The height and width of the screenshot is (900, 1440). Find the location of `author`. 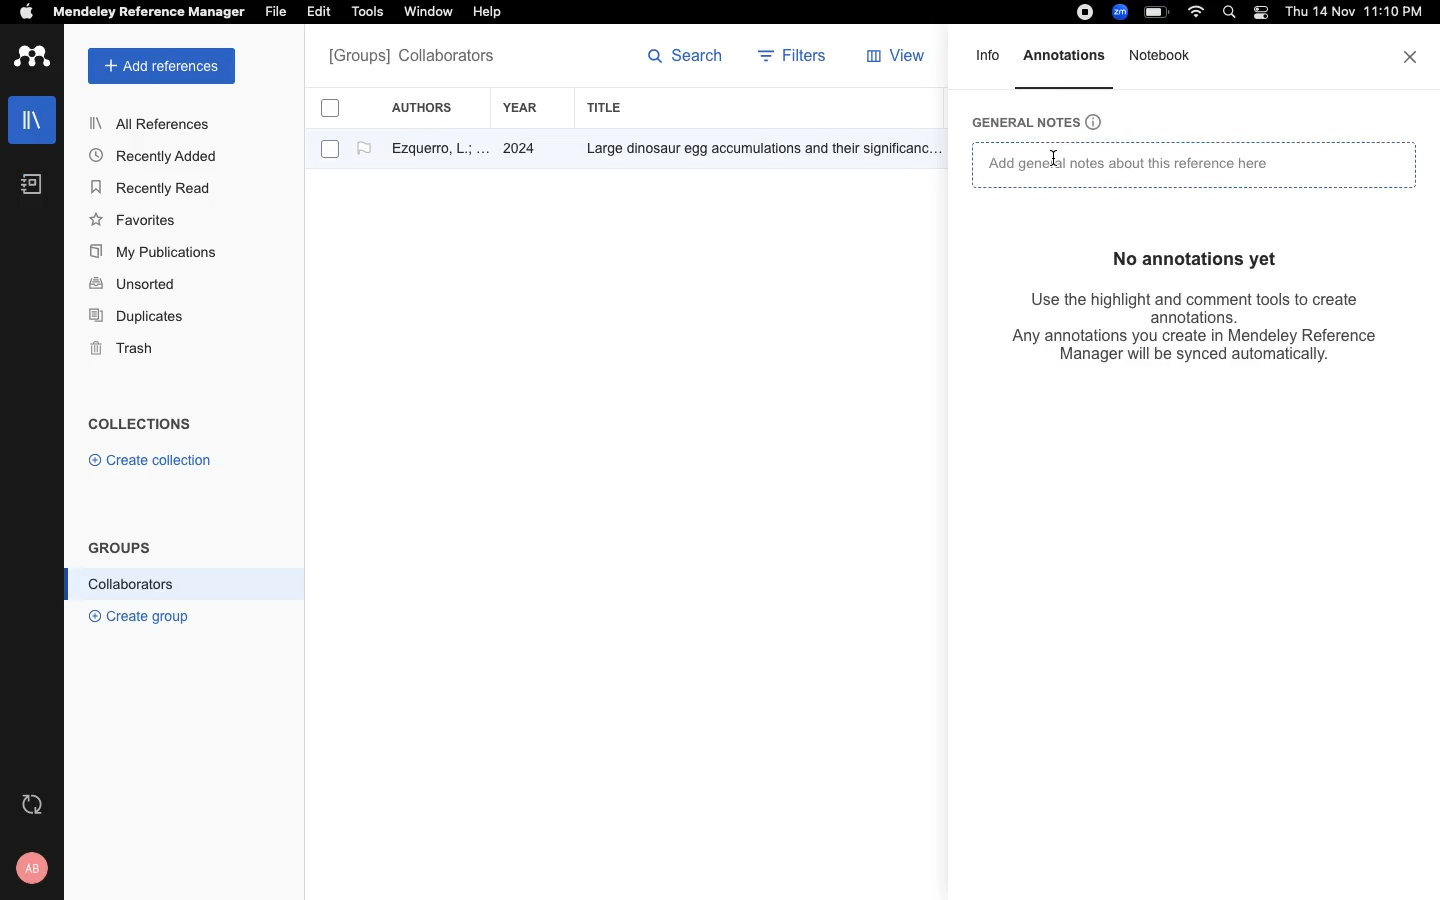

author is located at coordinates (431, 151).